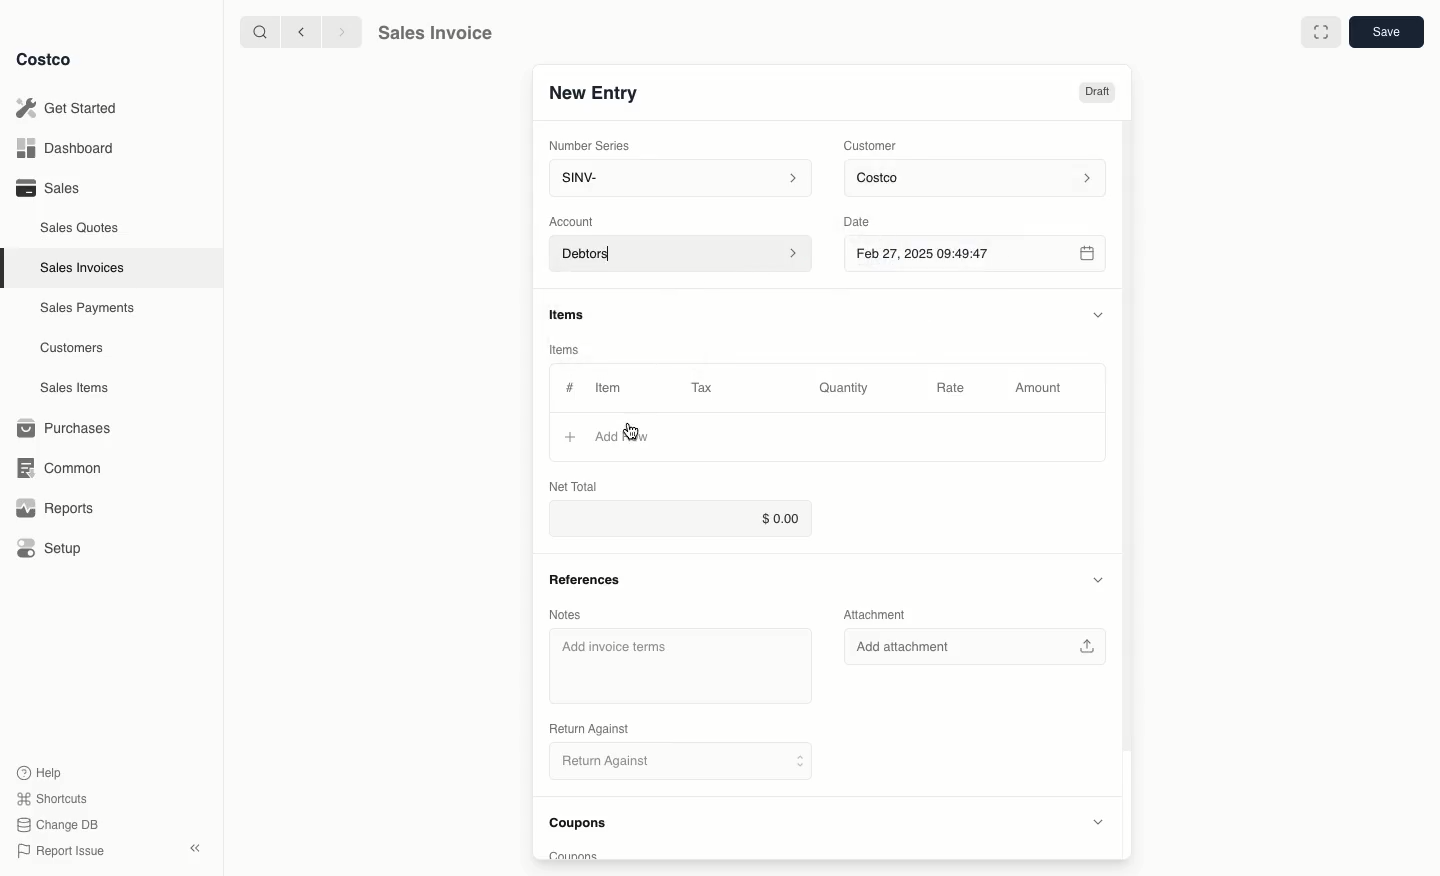 The height and width of the screenshot is (876, 1440). I want to click on Purchases, so click(65, 428).